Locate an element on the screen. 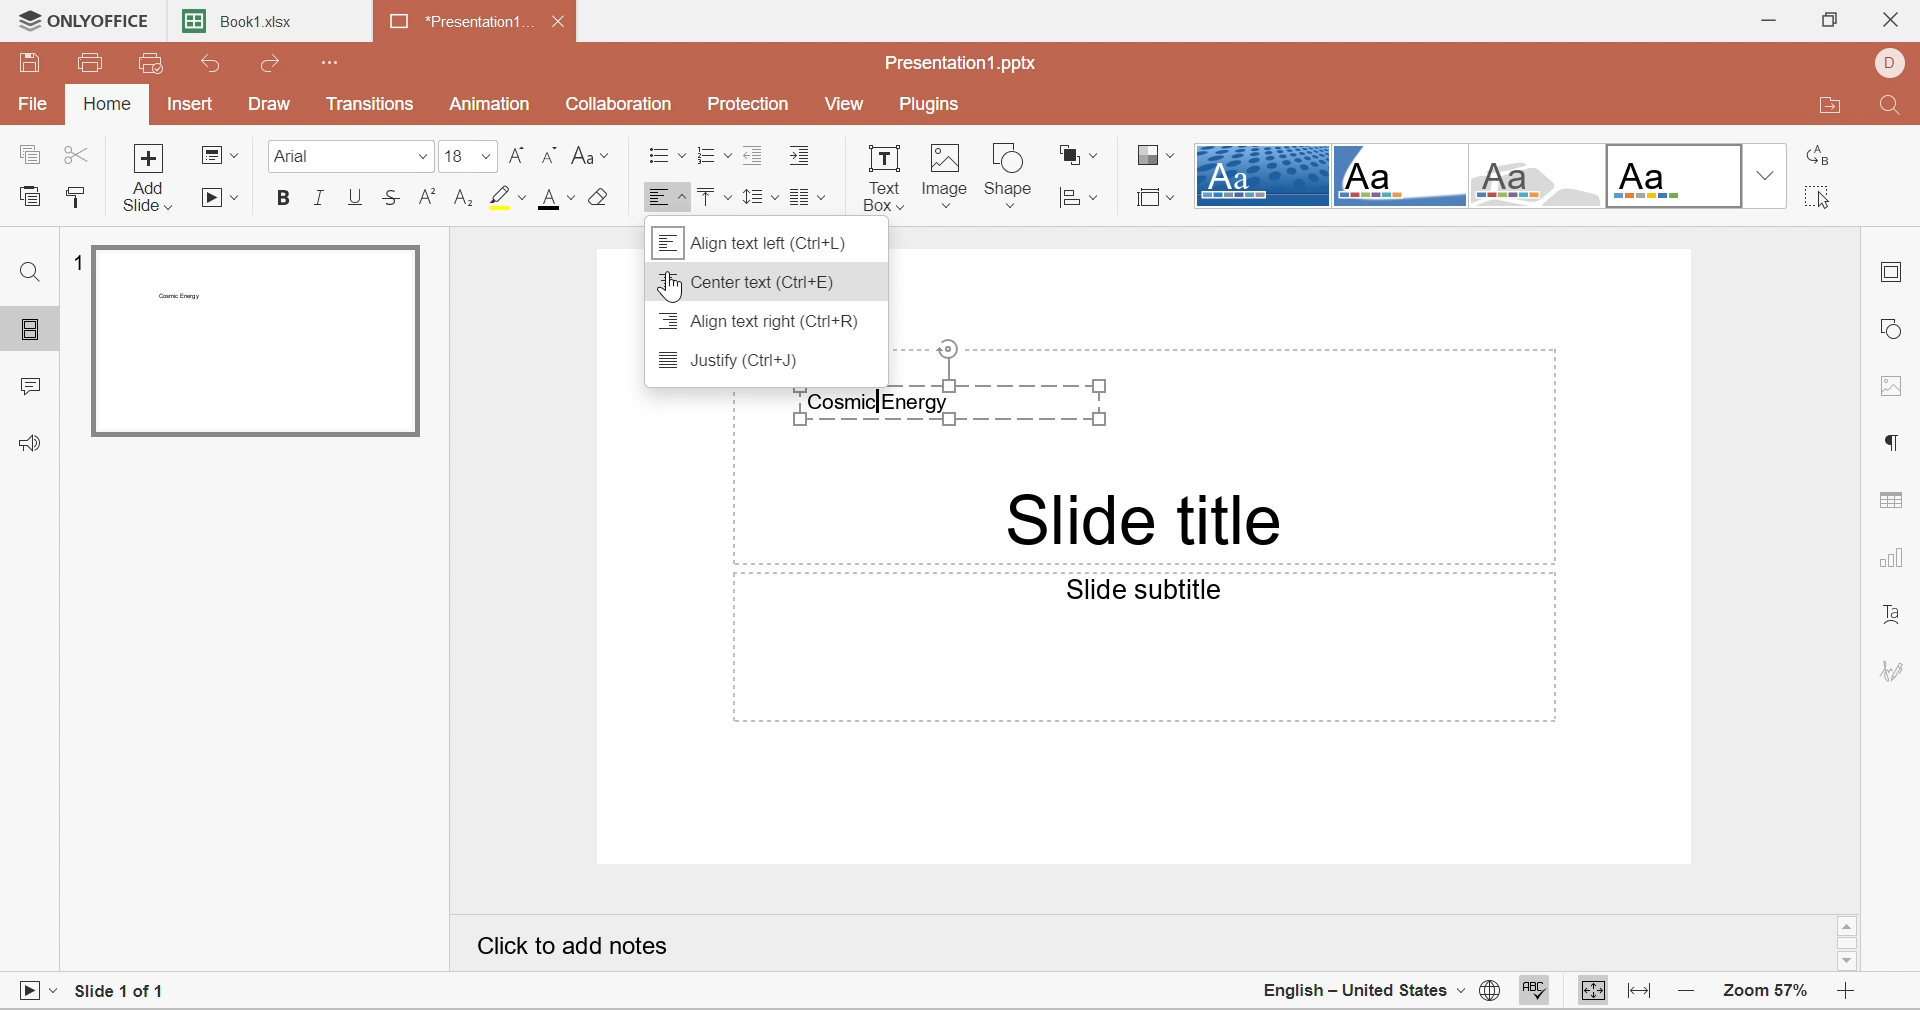 The width and height of the screenshot is (1920, 1010). Italic is located at coordinates (319, 199).